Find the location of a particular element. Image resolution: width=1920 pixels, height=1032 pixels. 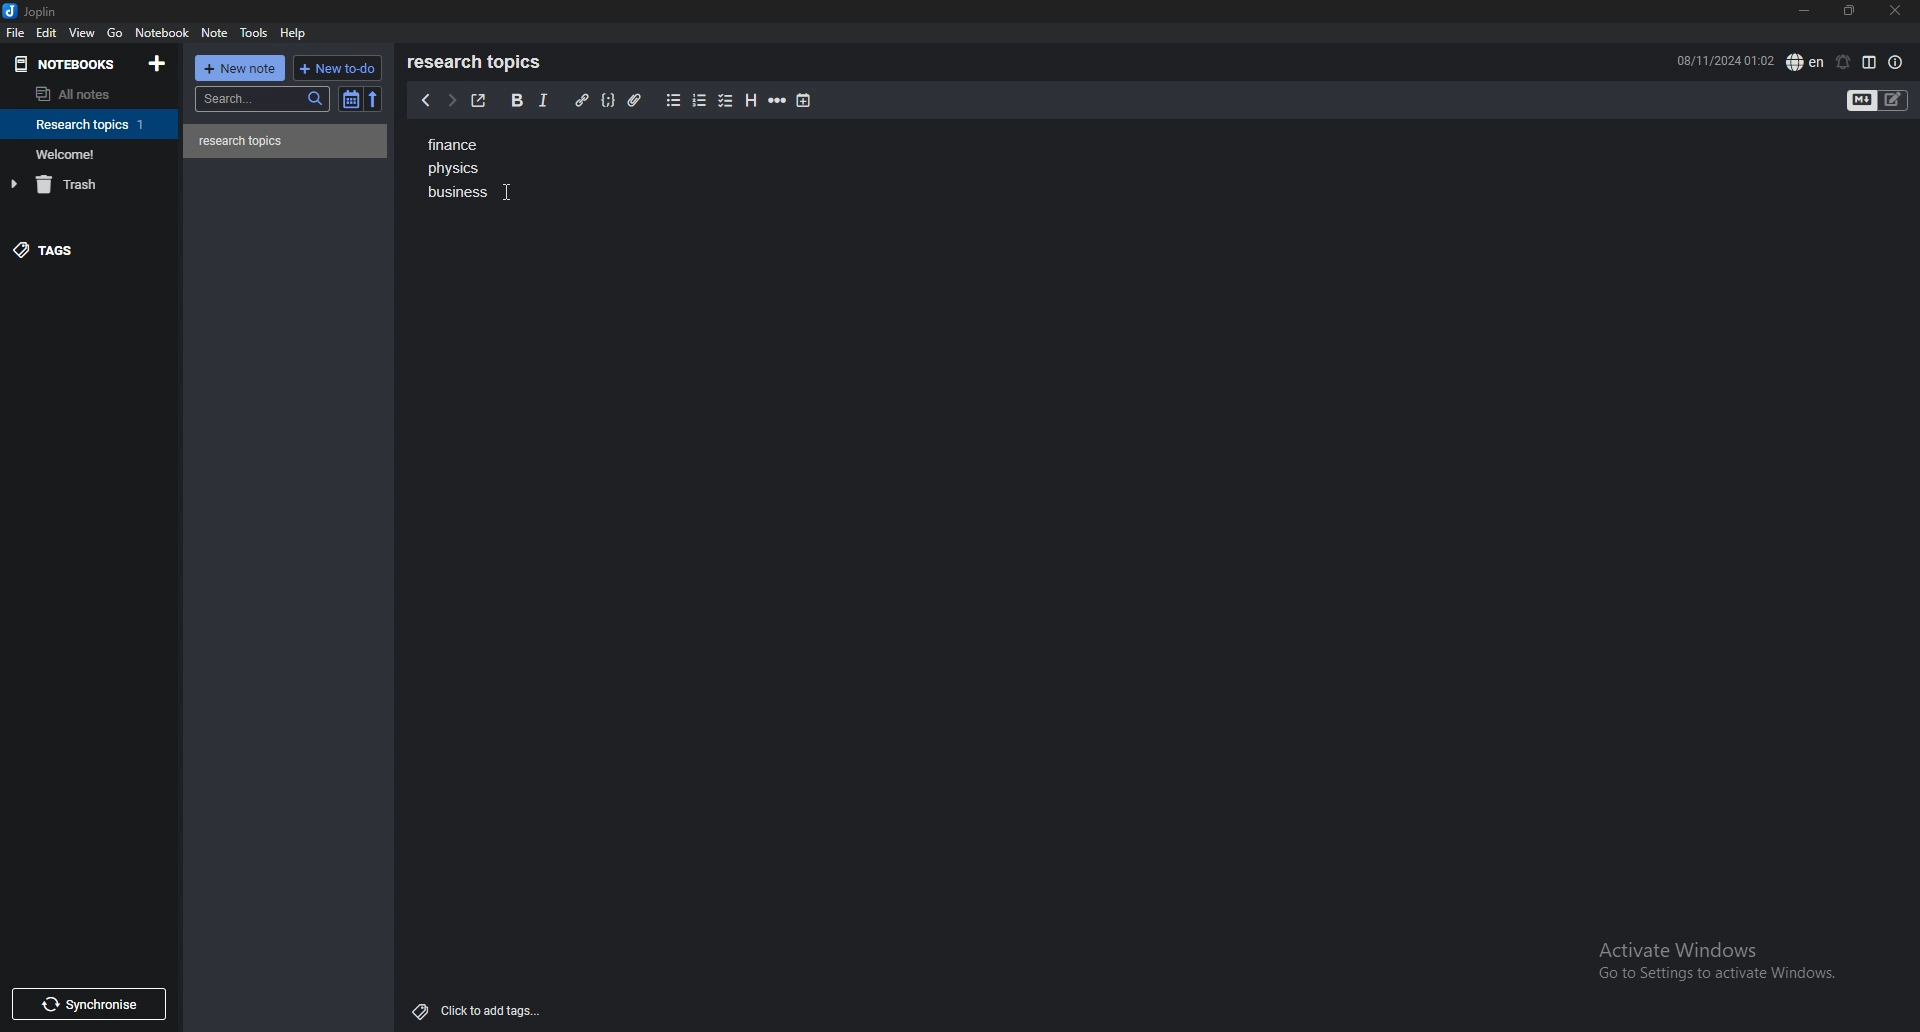

all notes is located at coordinates (82, 95).